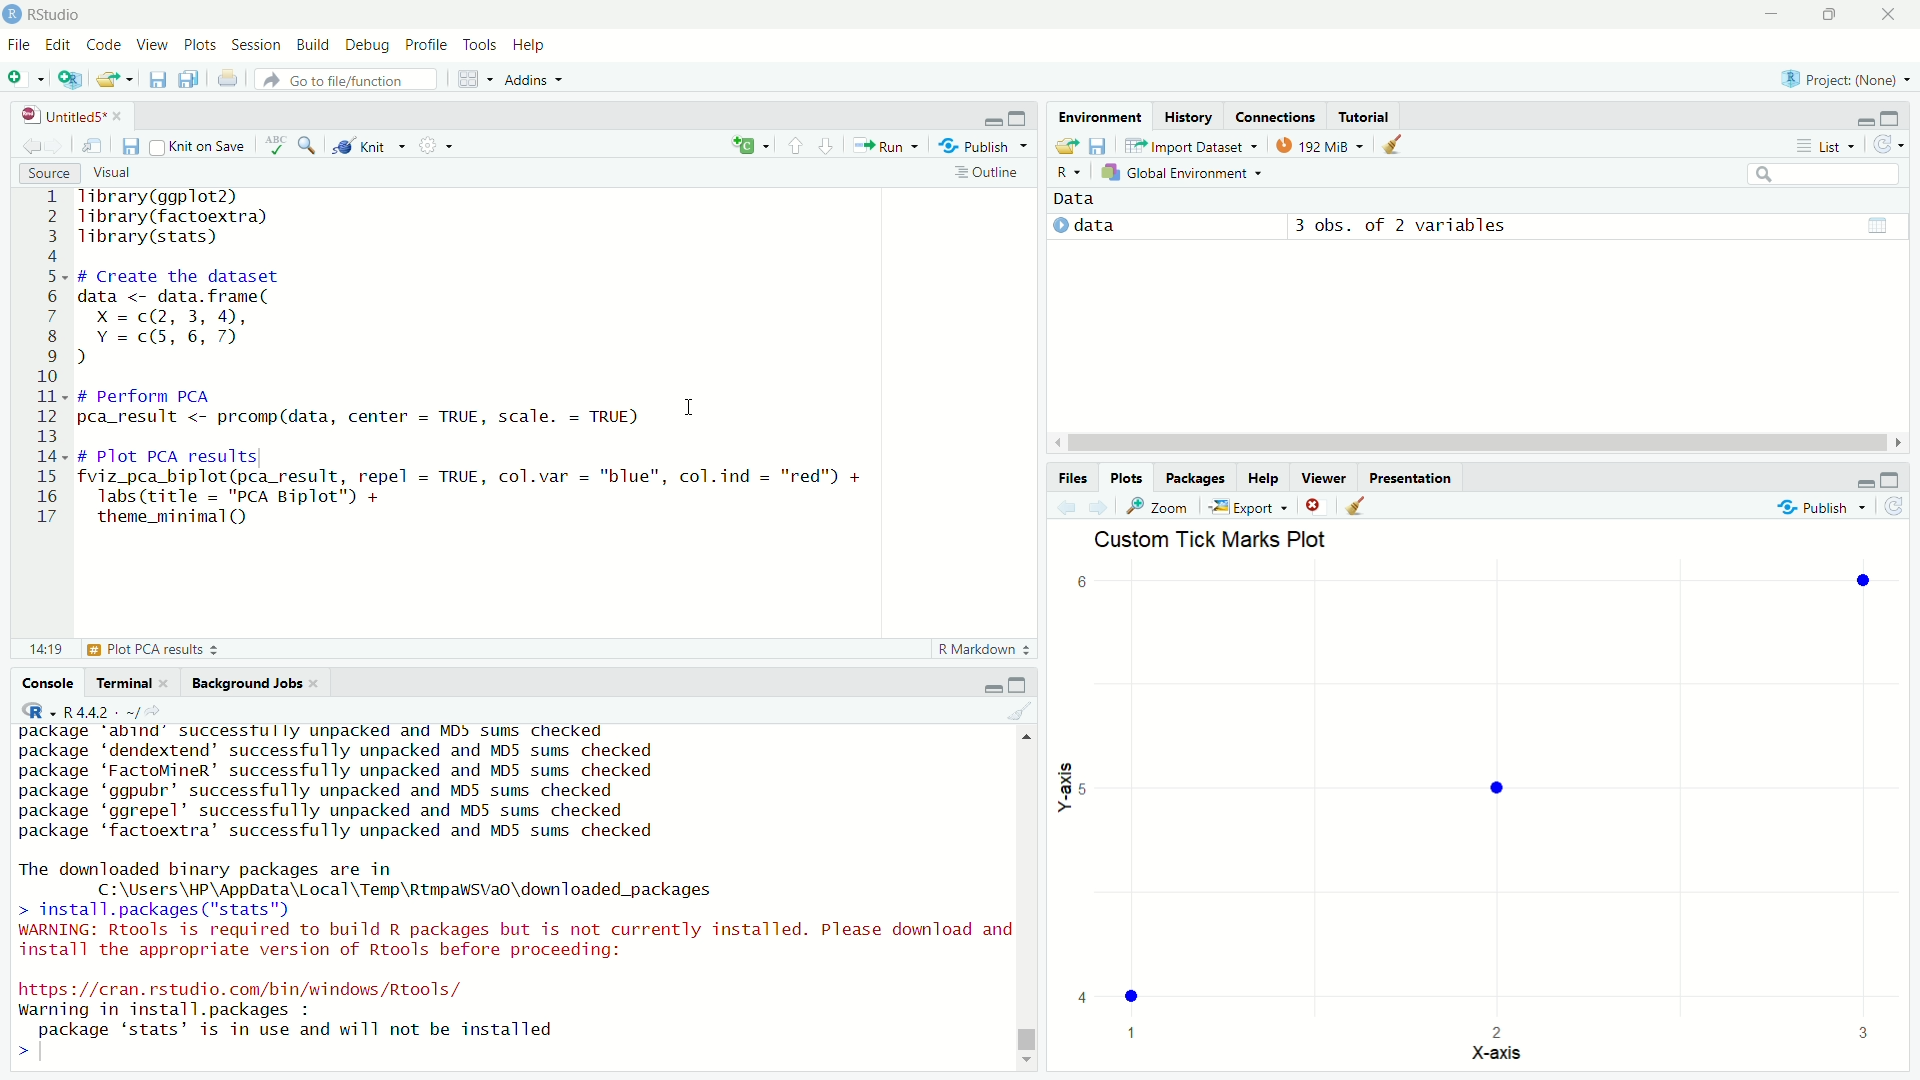 Image resolution: width=1920 pixels, height=1080 pixels. I want to click on file name: untitled5, so click(72, 115).